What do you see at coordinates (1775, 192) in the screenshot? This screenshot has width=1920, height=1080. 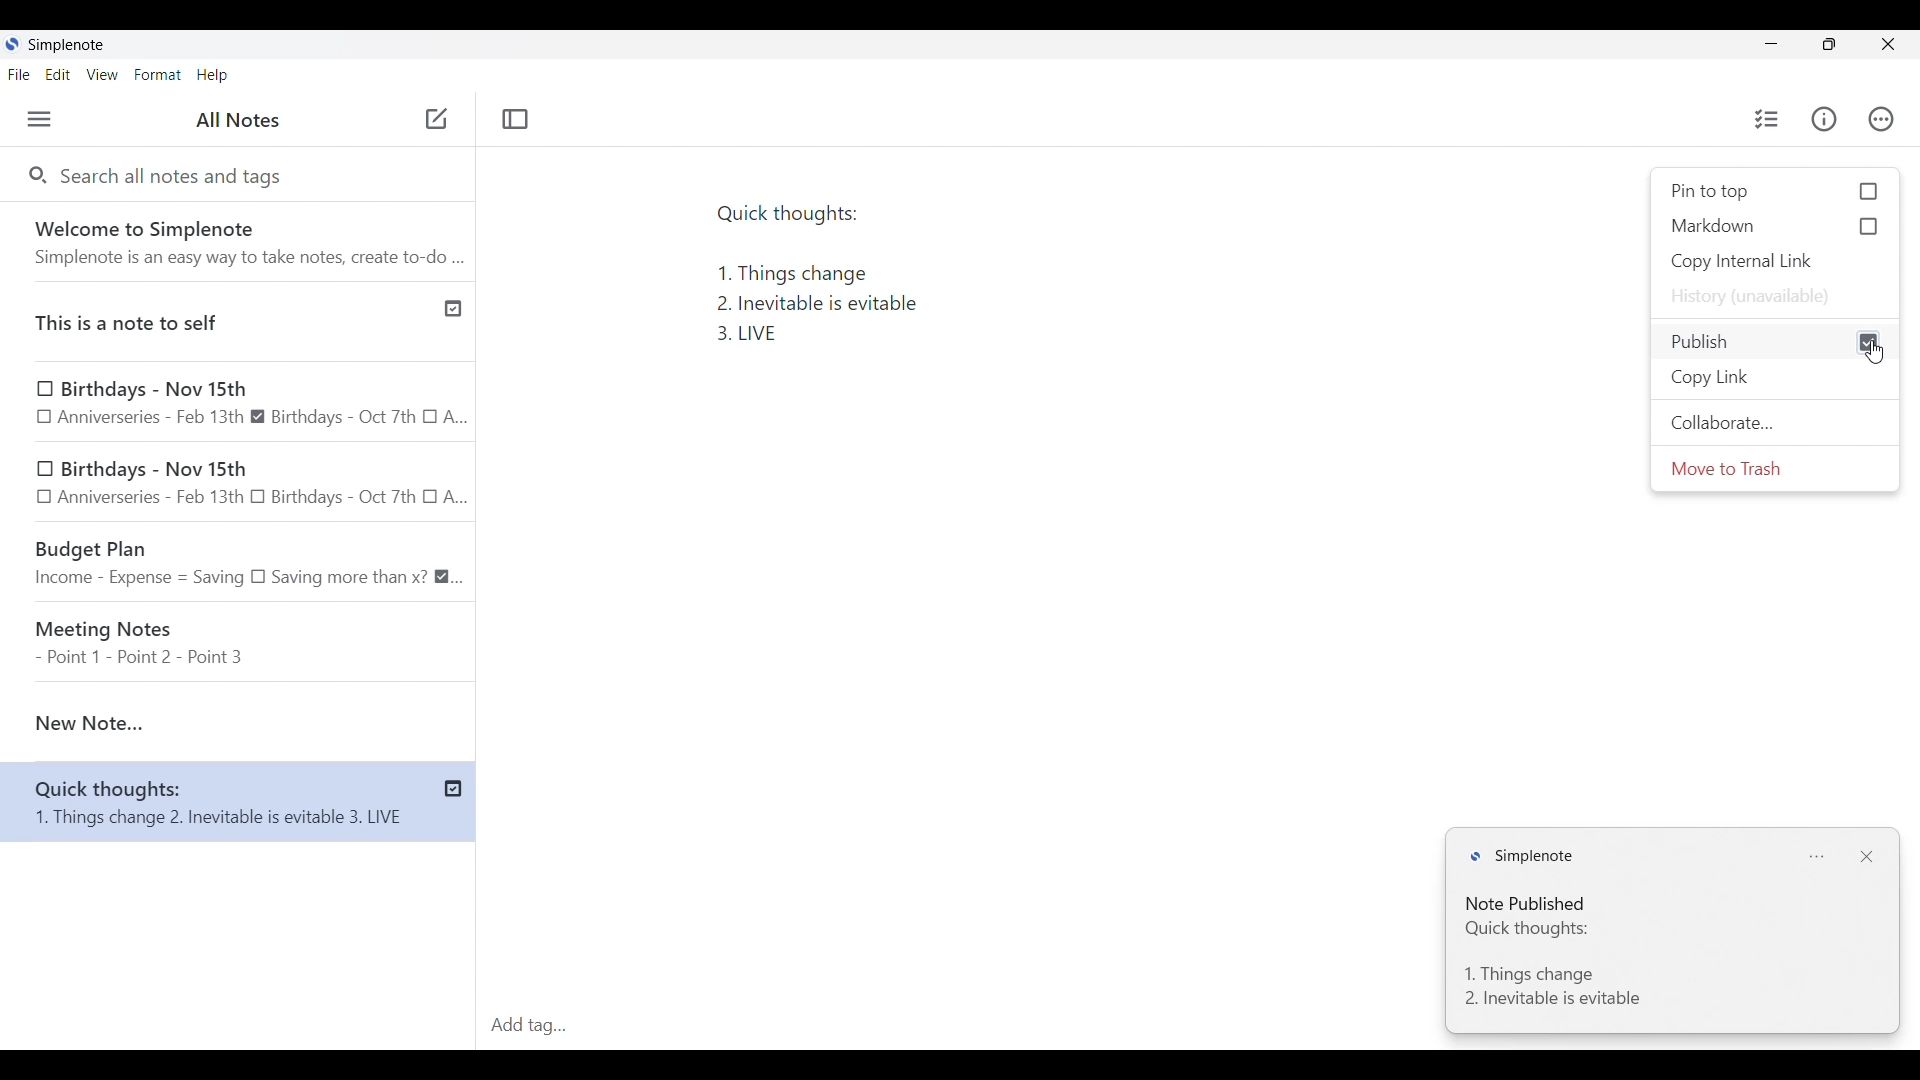 I see `Check to Pin to top` at bounding box center [1775, 192].